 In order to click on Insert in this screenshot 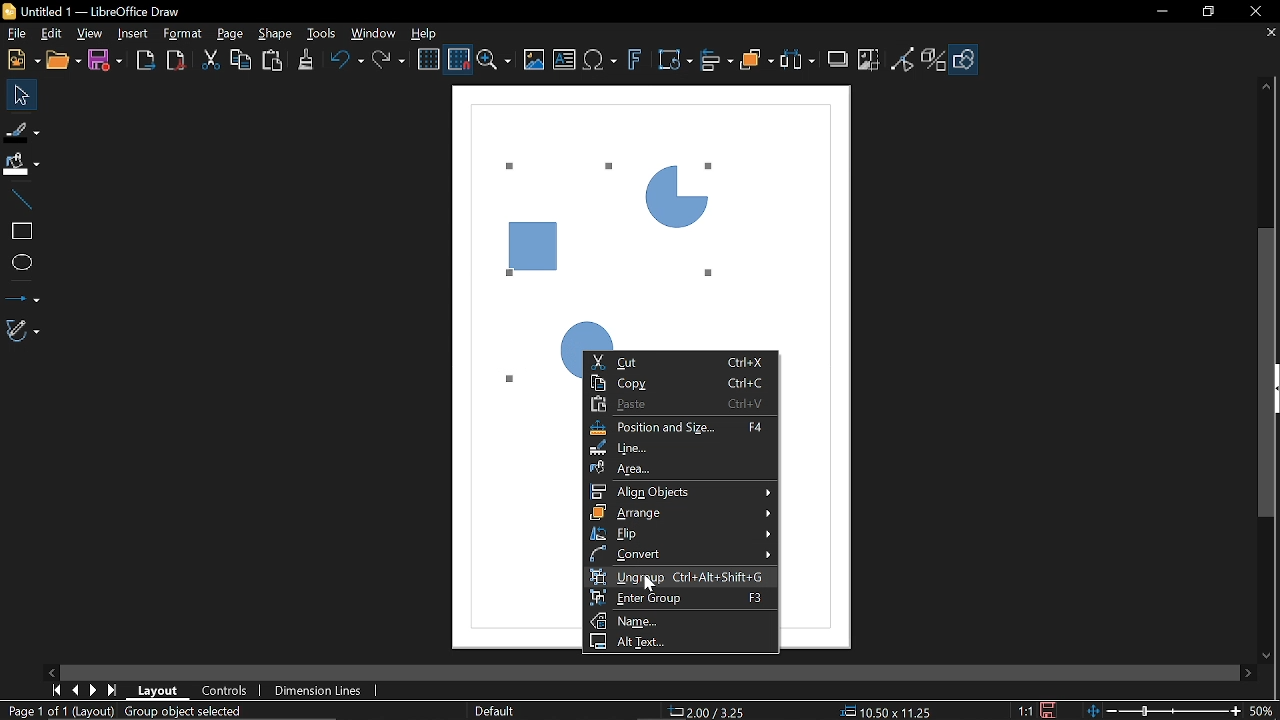, I will do `click(131, 35)`.